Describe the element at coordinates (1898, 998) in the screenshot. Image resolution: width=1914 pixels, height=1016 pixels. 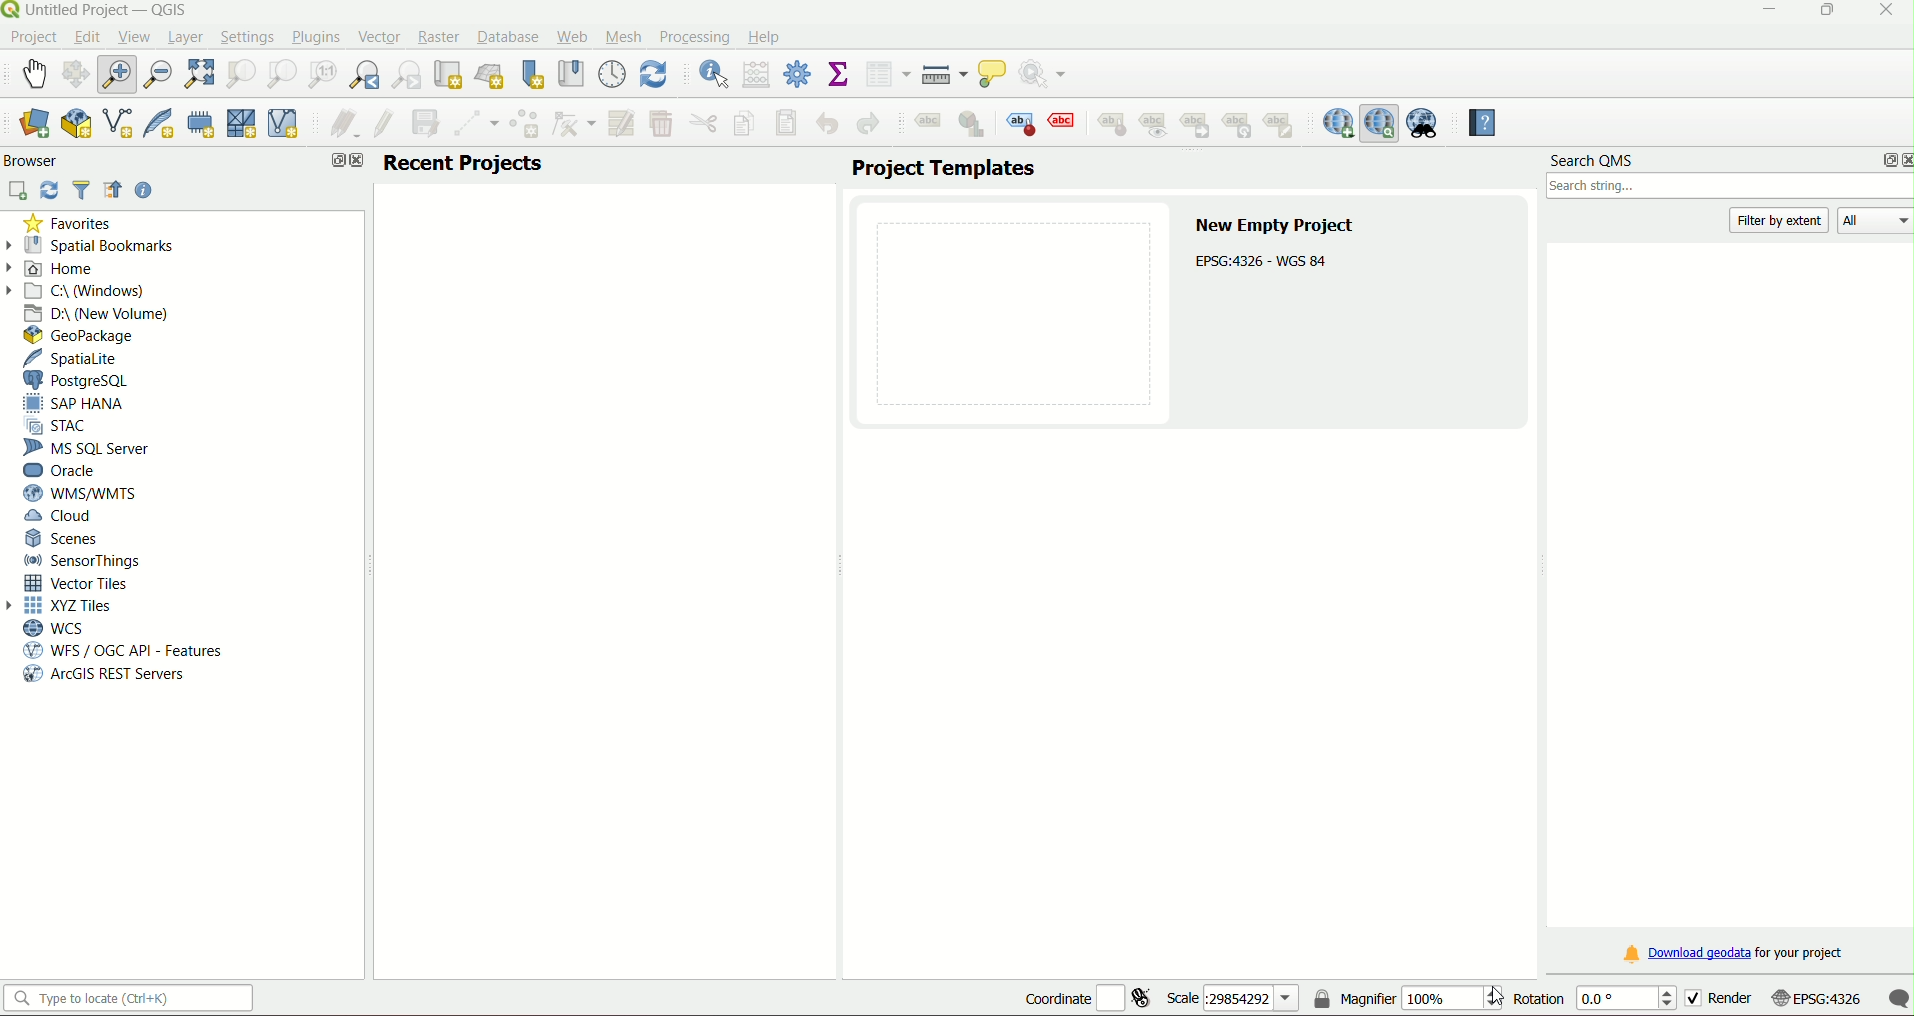
I see `comment` at that location.